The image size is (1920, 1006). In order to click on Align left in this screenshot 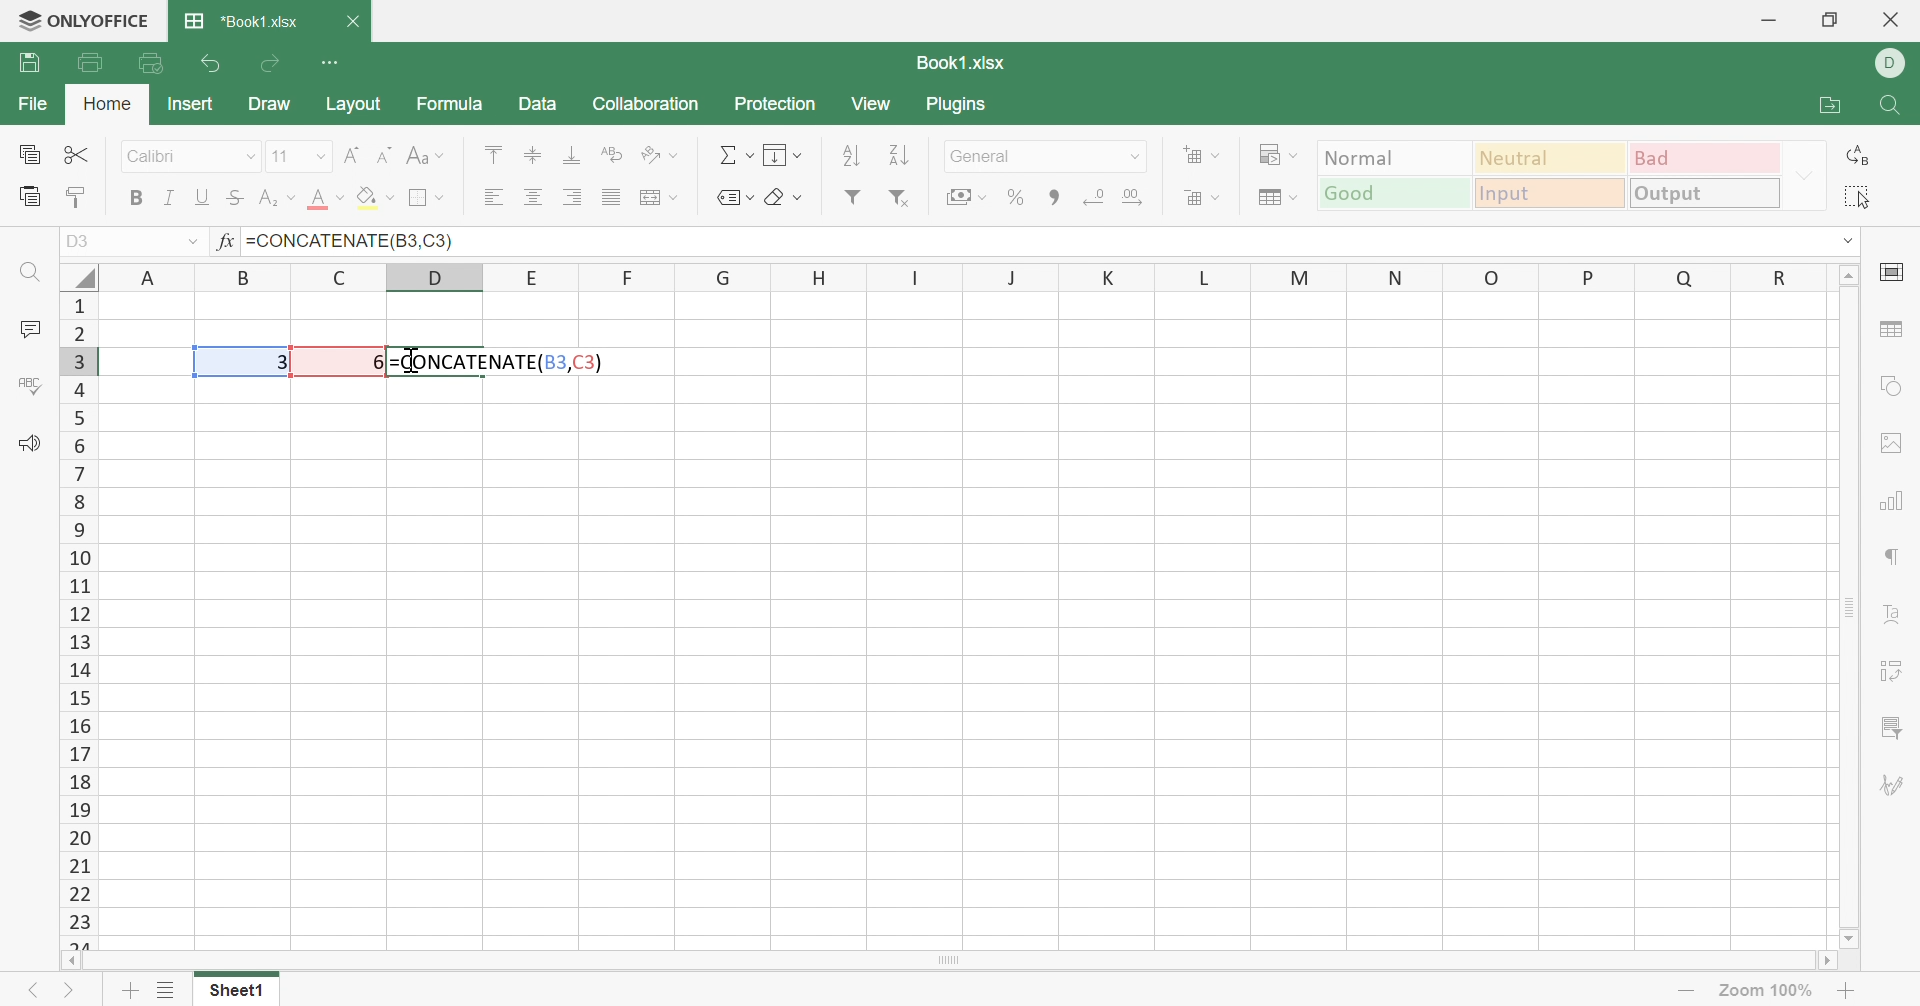, I will do `click(497, 198)`.